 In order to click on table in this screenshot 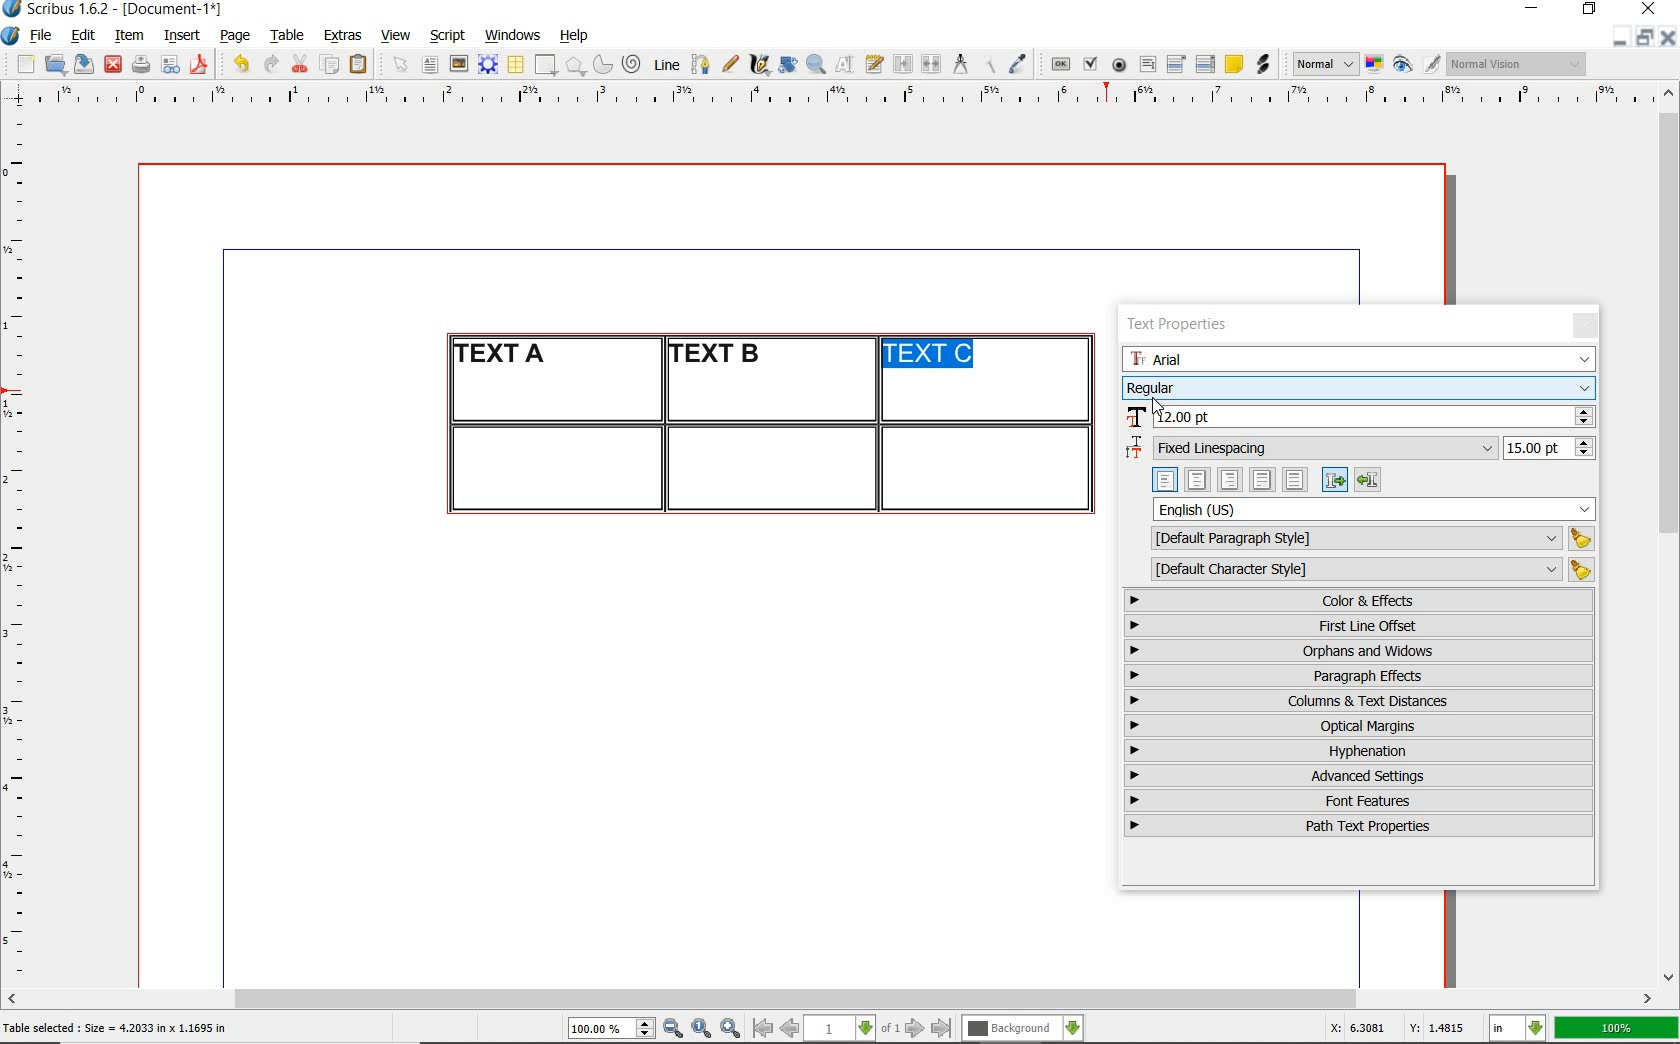, I will do `click(517, 65)`.